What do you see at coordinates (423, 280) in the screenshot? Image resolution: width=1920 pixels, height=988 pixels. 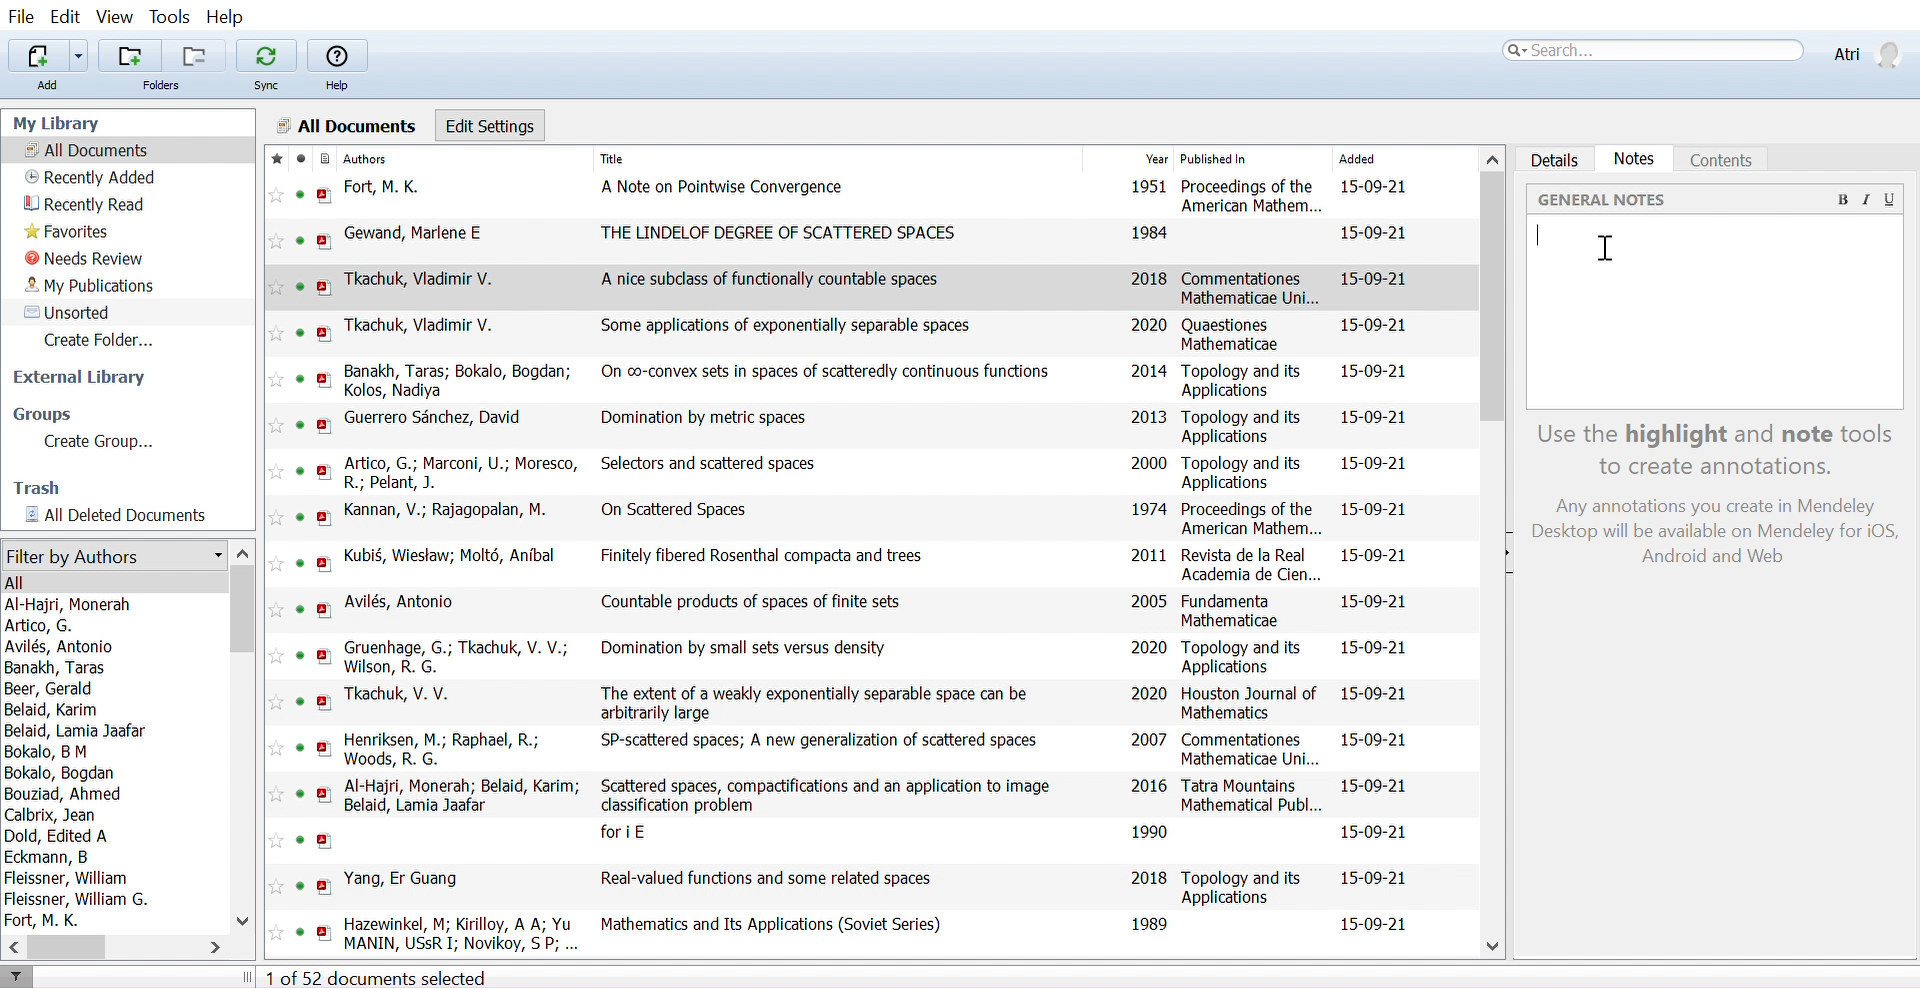 I see `Tkachuk, Vladimir V.` at bounding box center [423, 280].